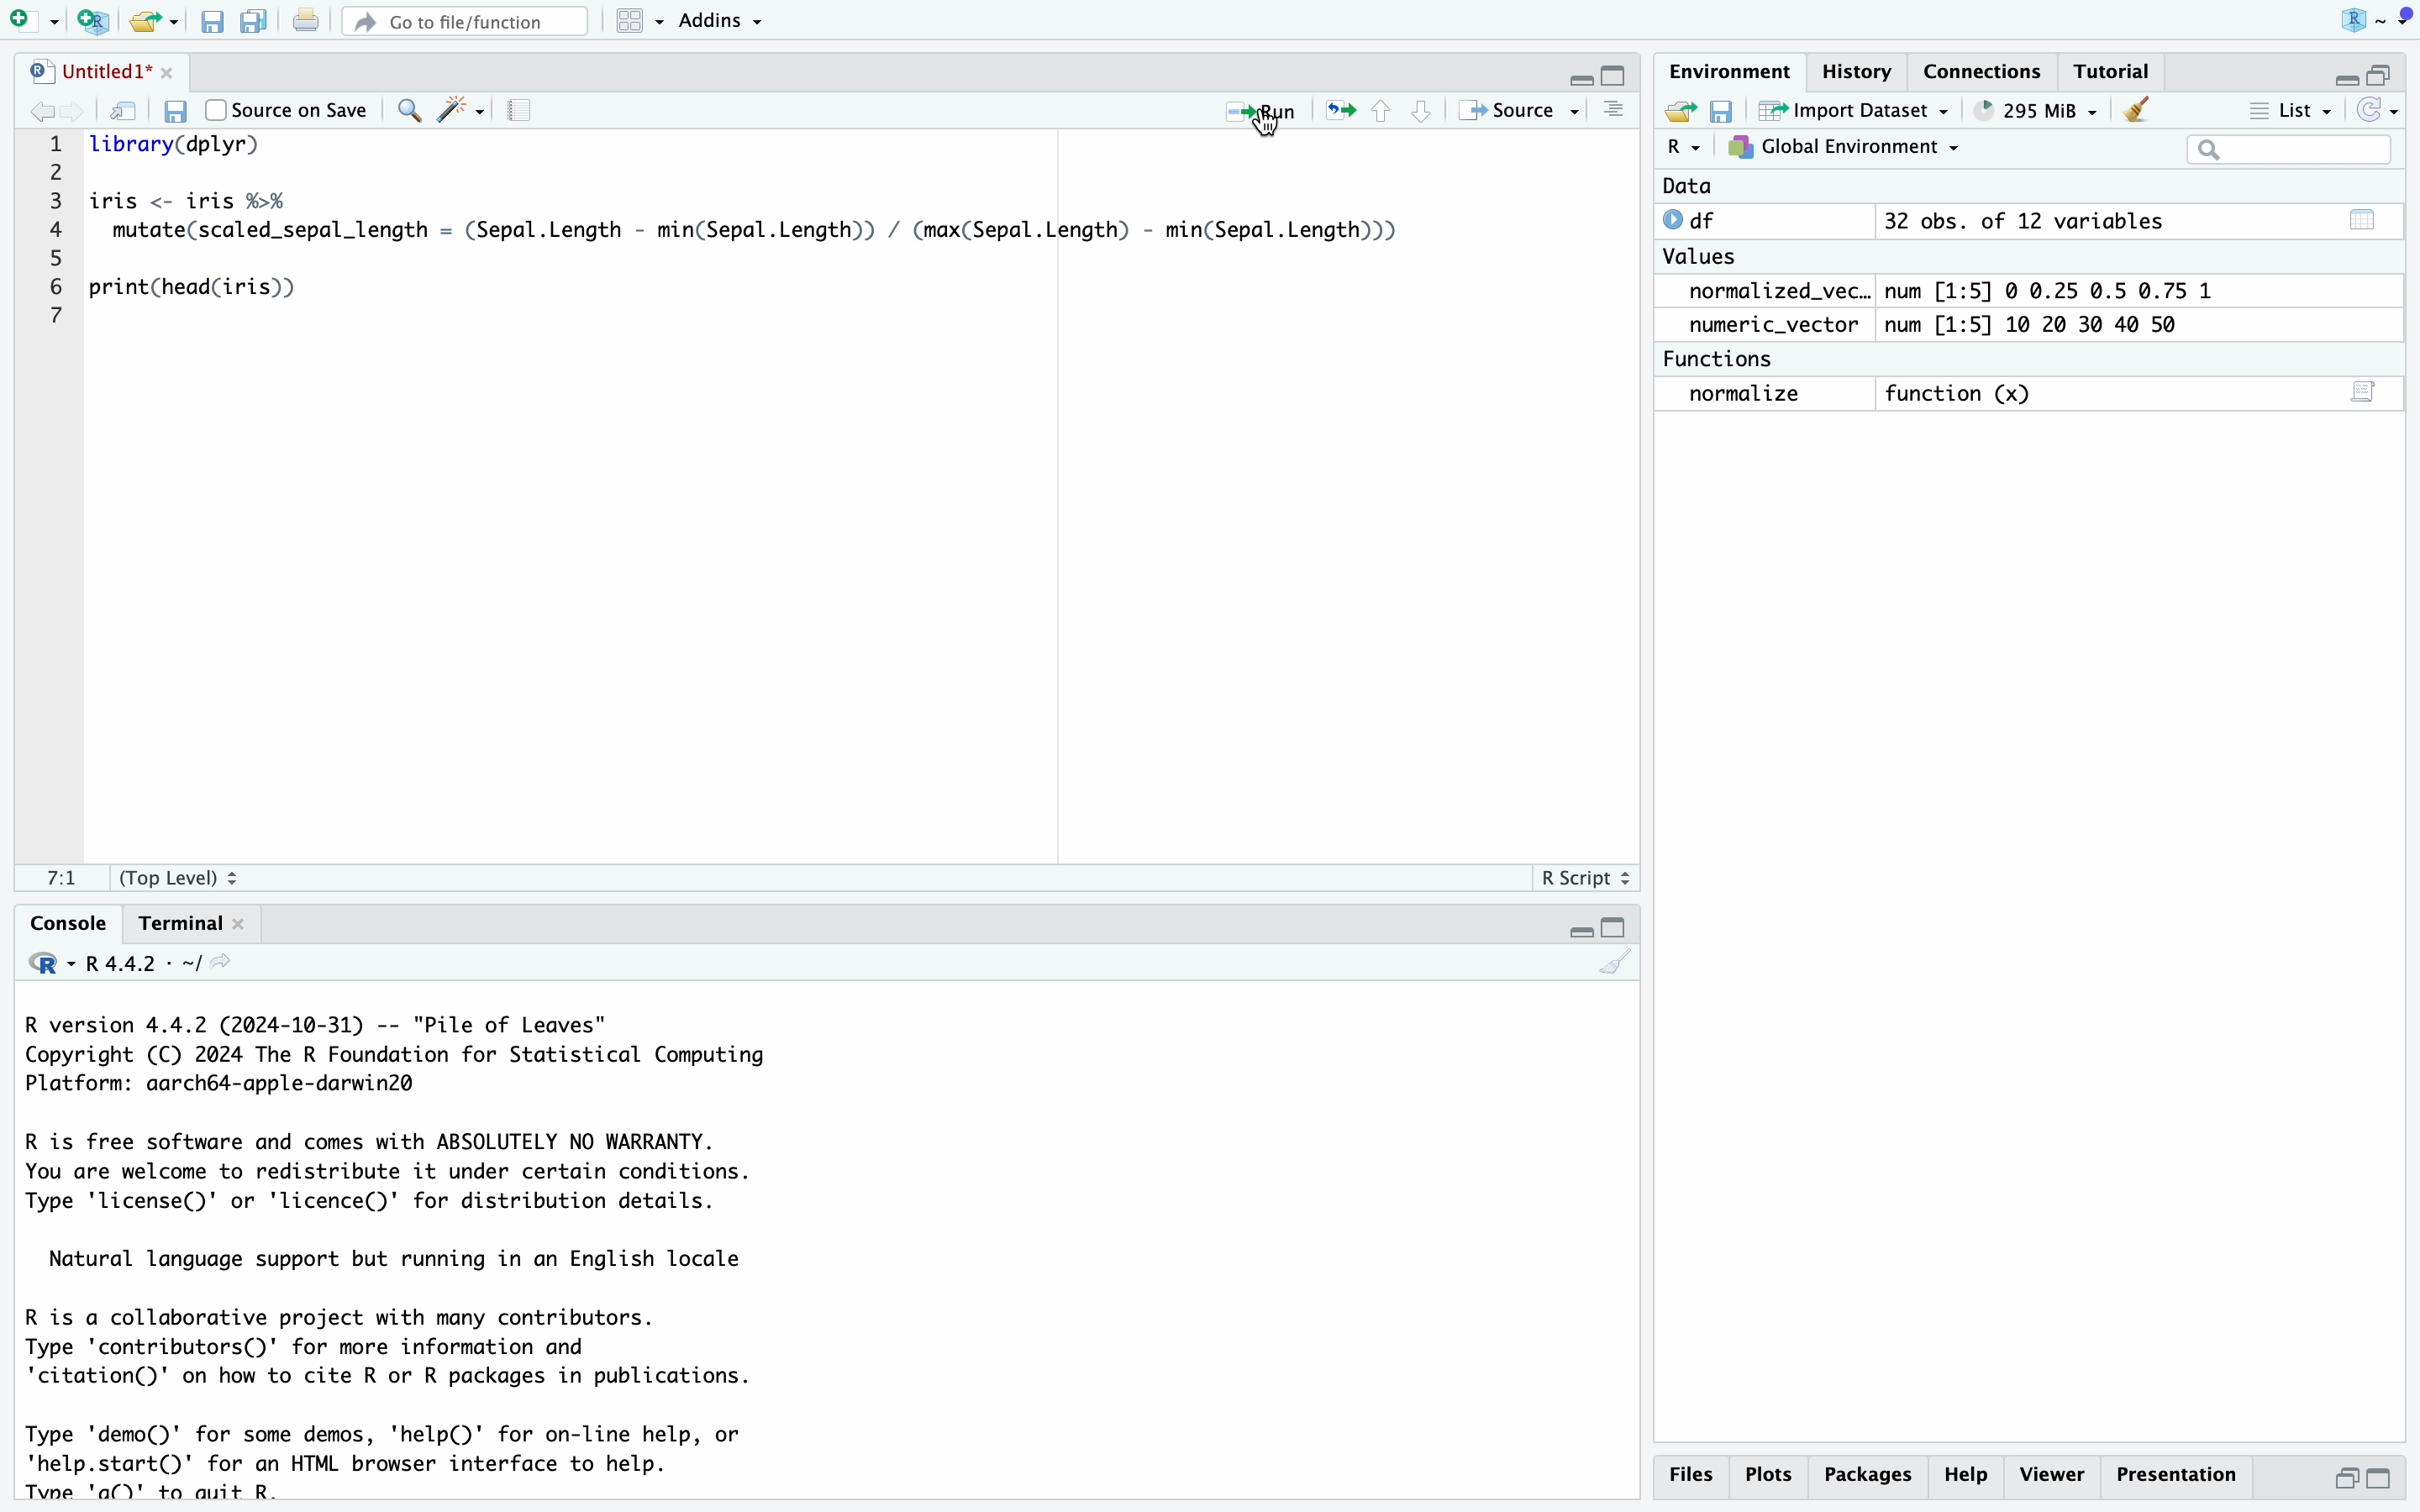  Describe the element at coordinates (189, 876) in the screenshot. I see `Top Level` at that location.